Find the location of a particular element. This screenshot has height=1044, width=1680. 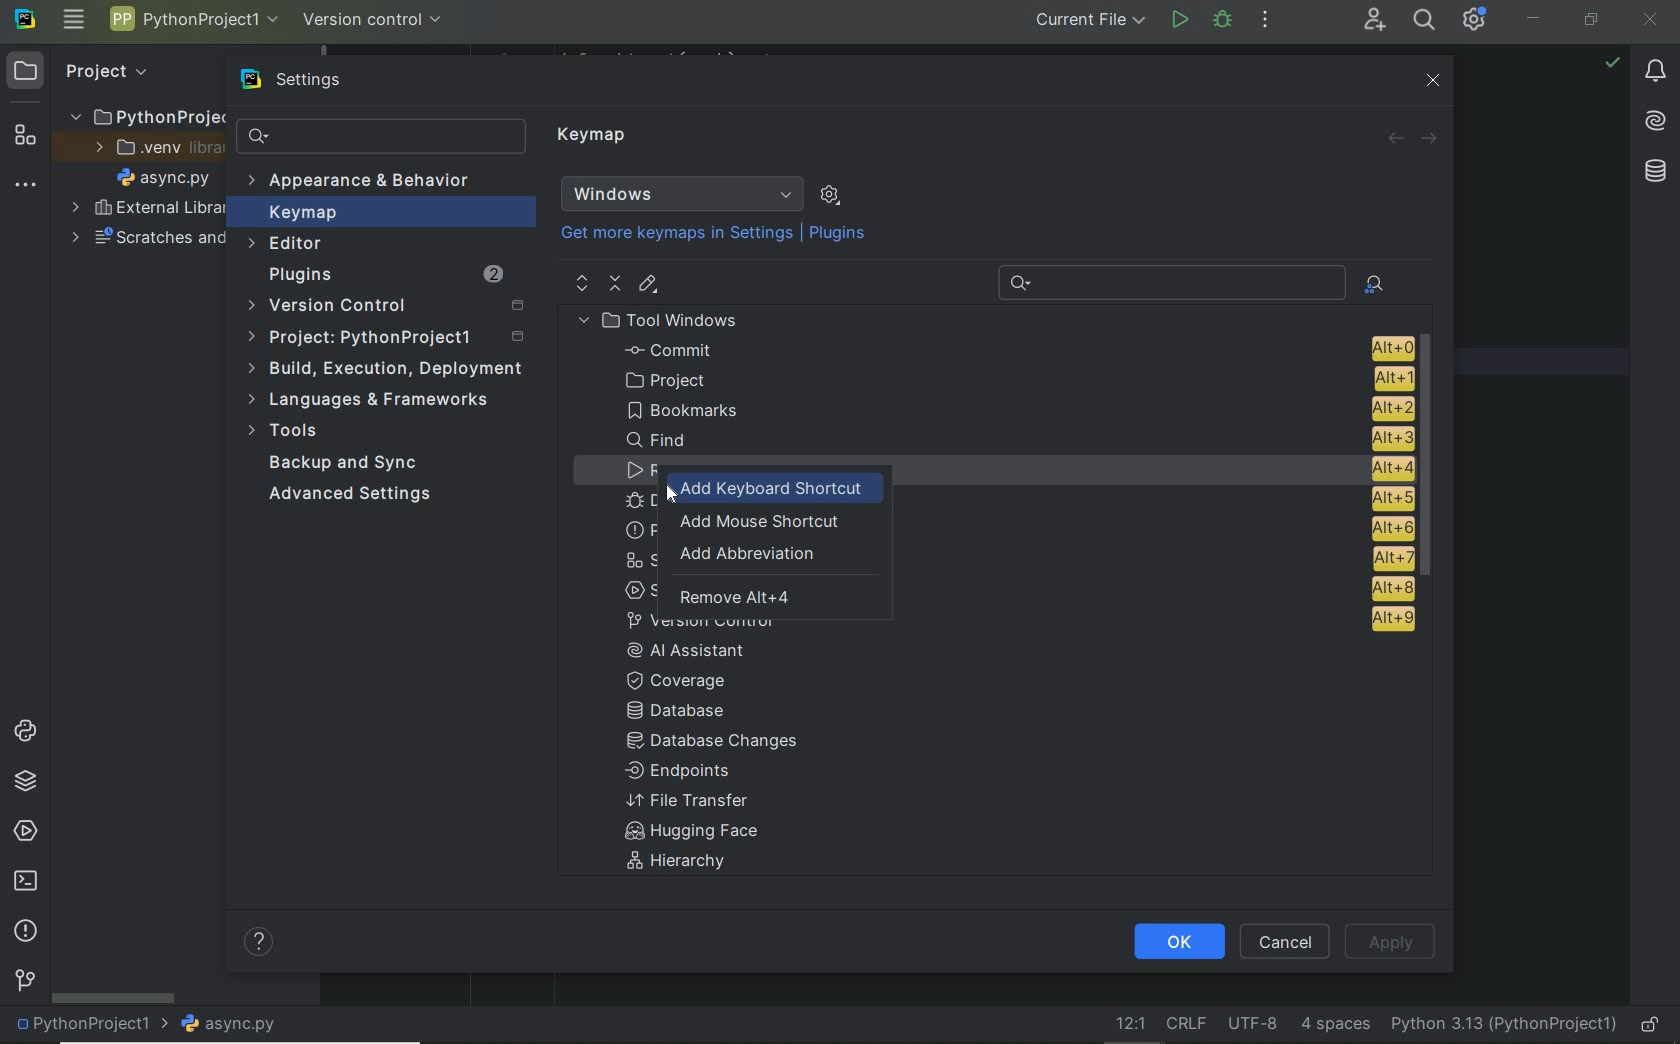

problems is located at coordinates (25, 932).